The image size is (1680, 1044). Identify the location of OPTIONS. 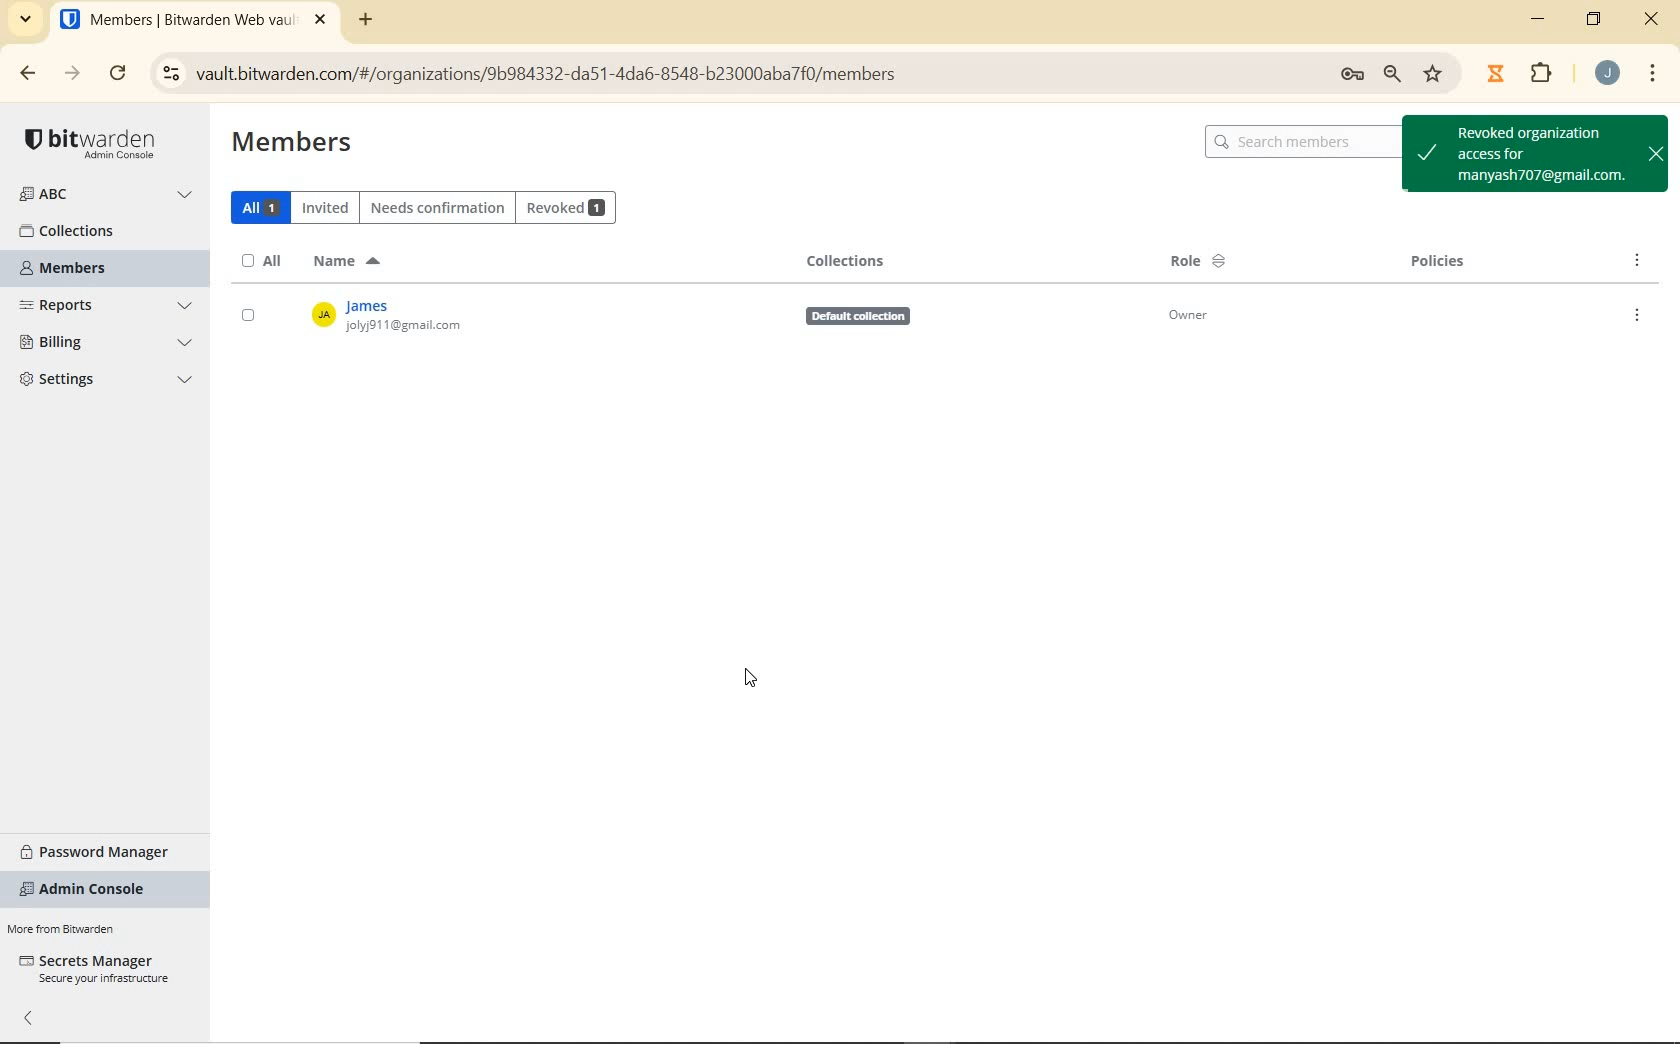
(1635, 314).